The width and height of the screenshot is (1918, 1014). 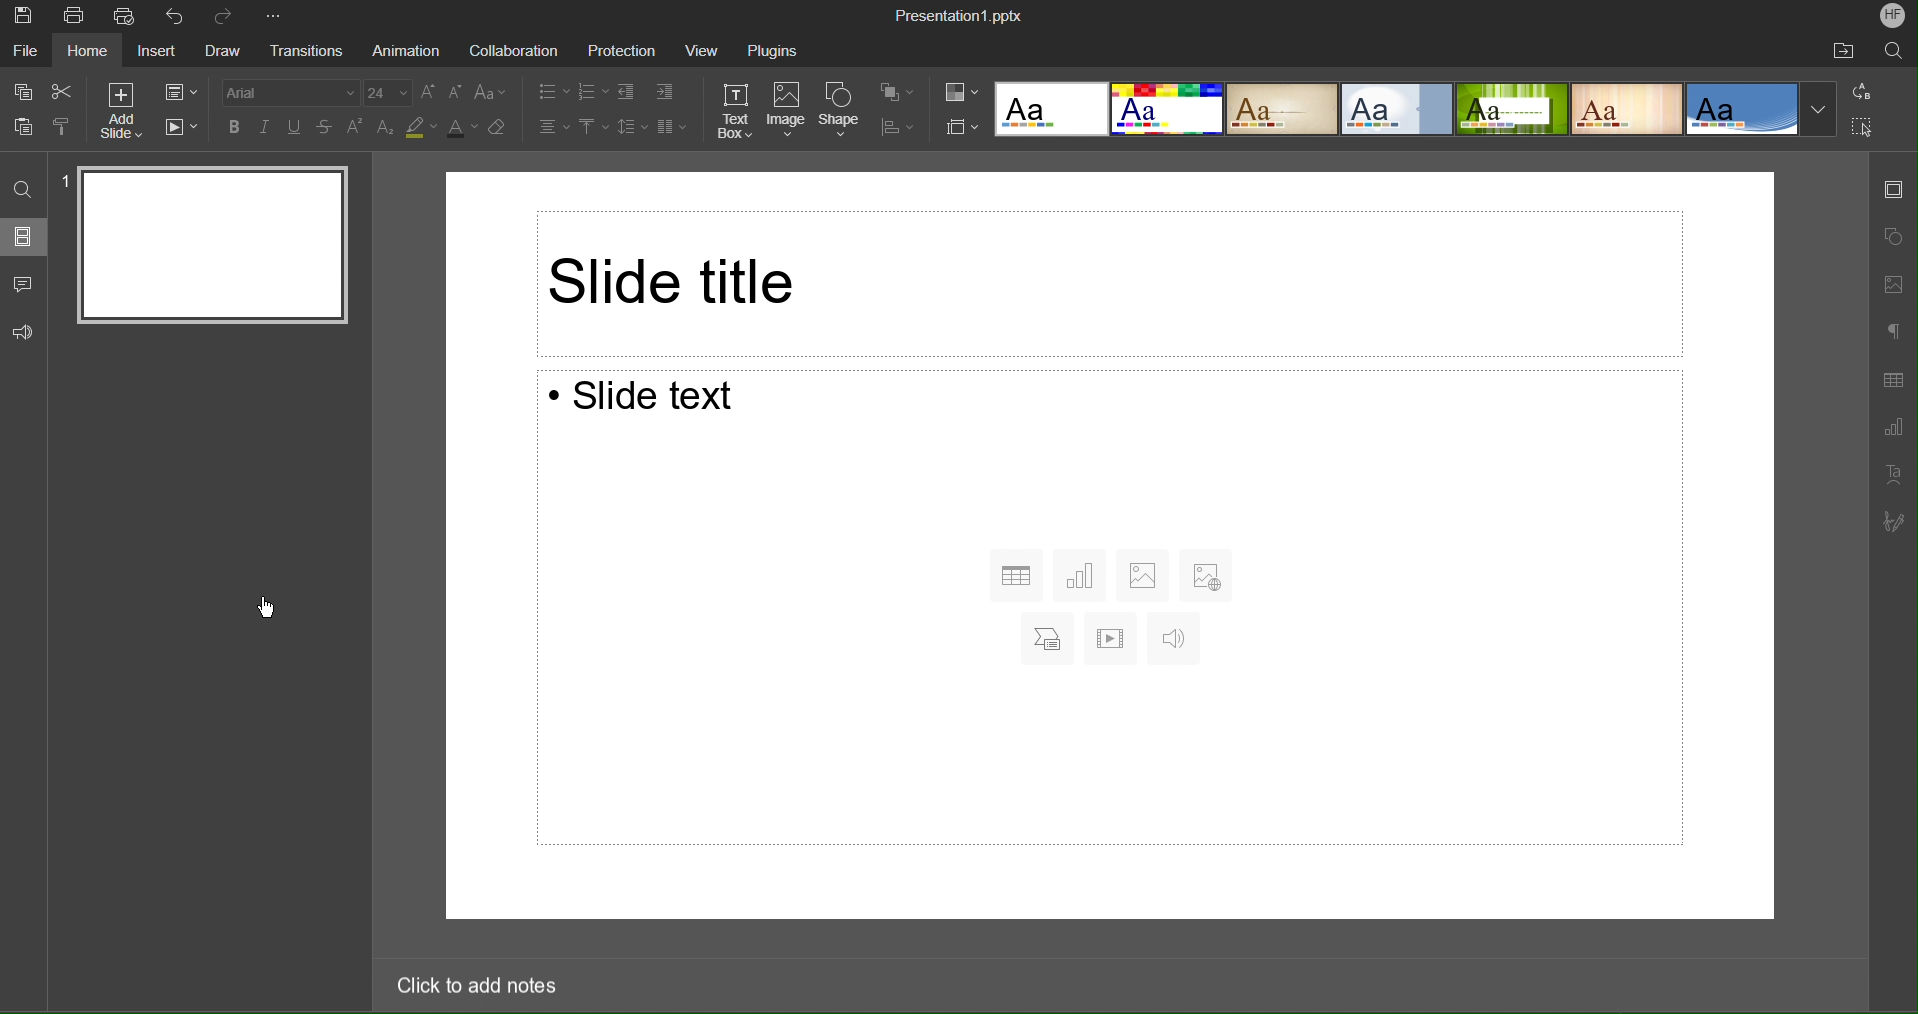 I want to click on scroll down, so click(x=1854, y=929).